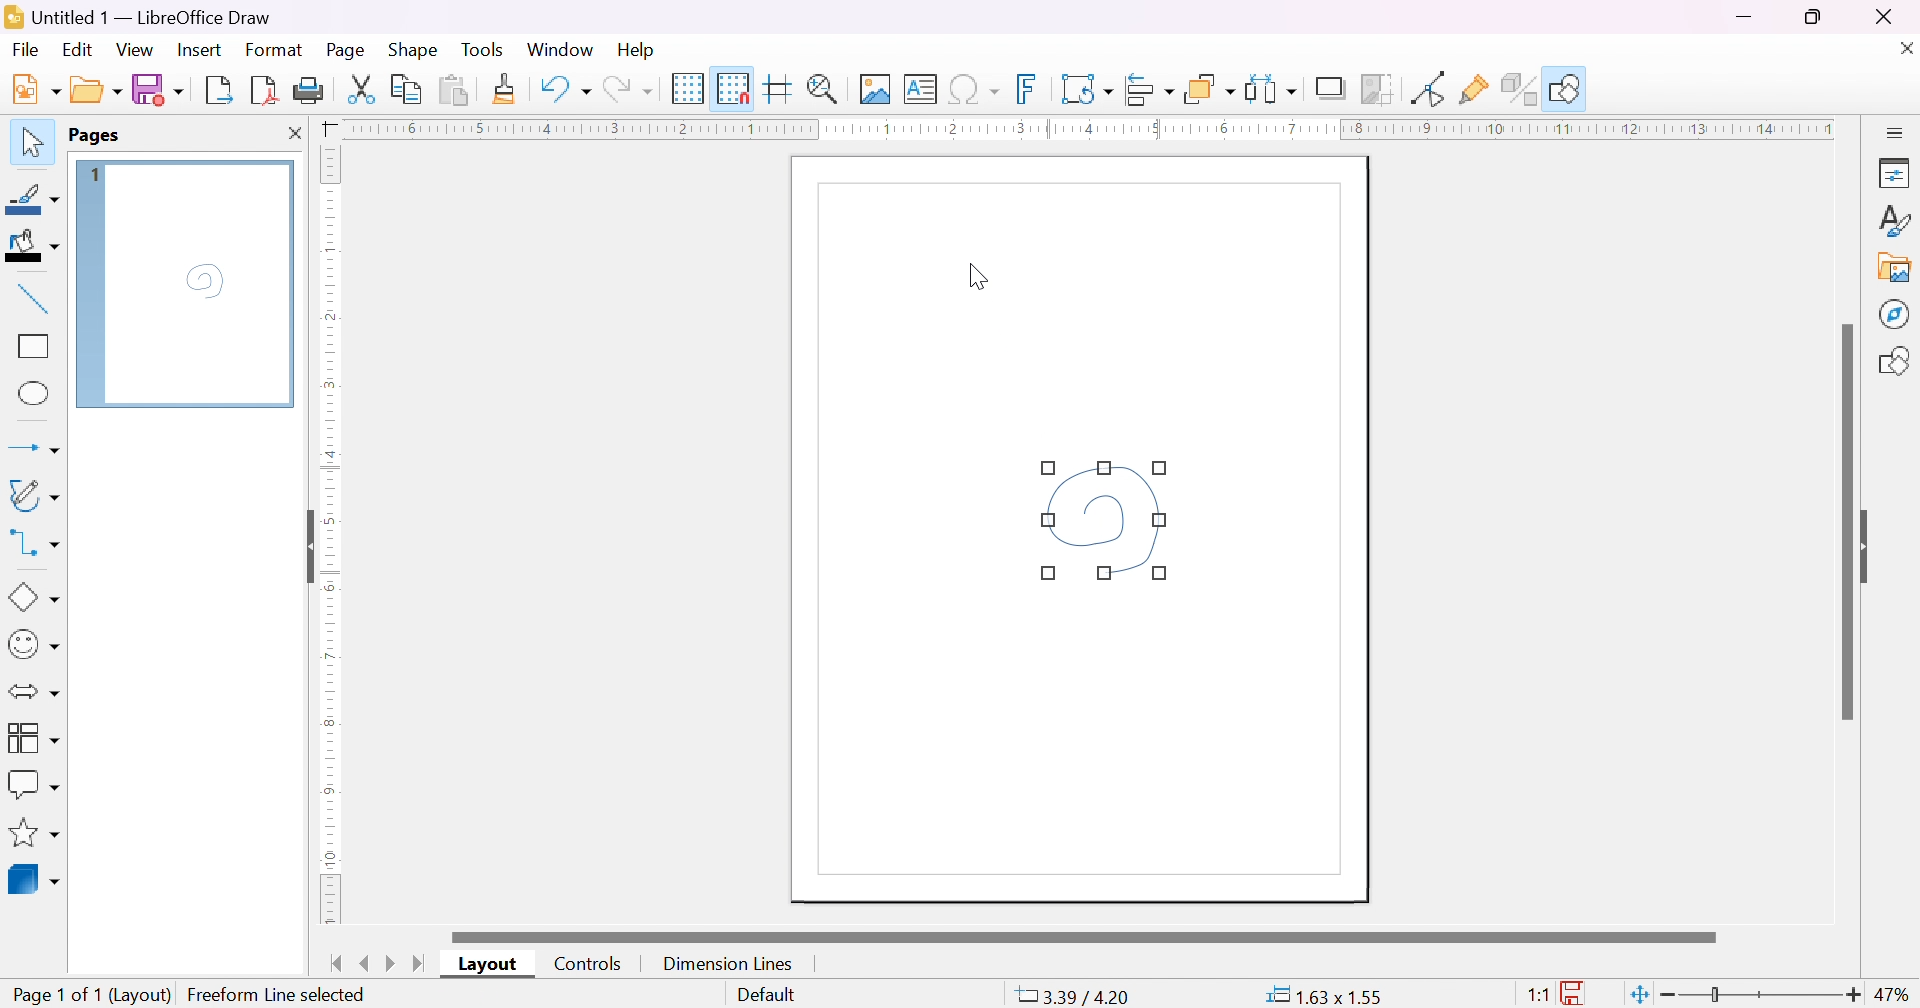 This screenshot has height=1008, width=1920. I want to click on dimension lines, so click(726, 964).